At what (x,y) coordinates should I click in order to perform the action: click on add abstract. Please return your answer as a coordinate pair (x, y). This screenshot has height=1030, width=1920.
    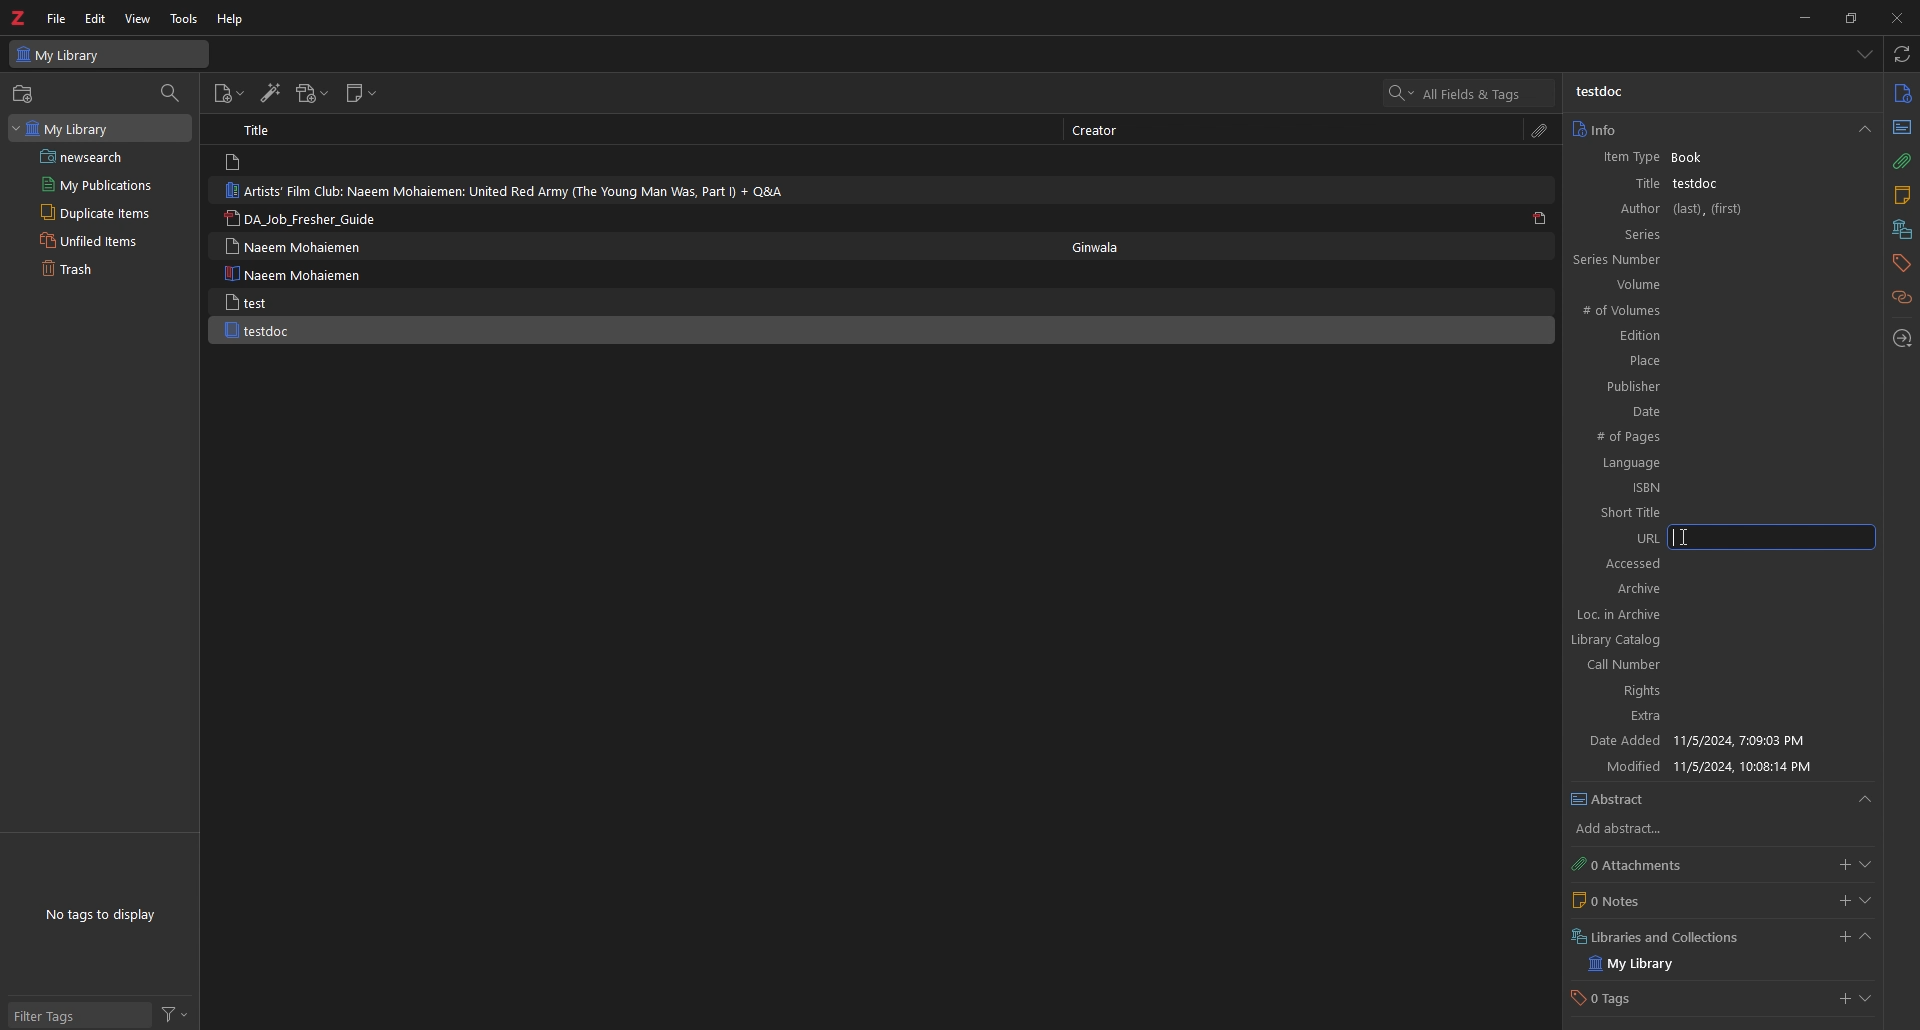
    Looking at the image, I should click on (1634, 830).